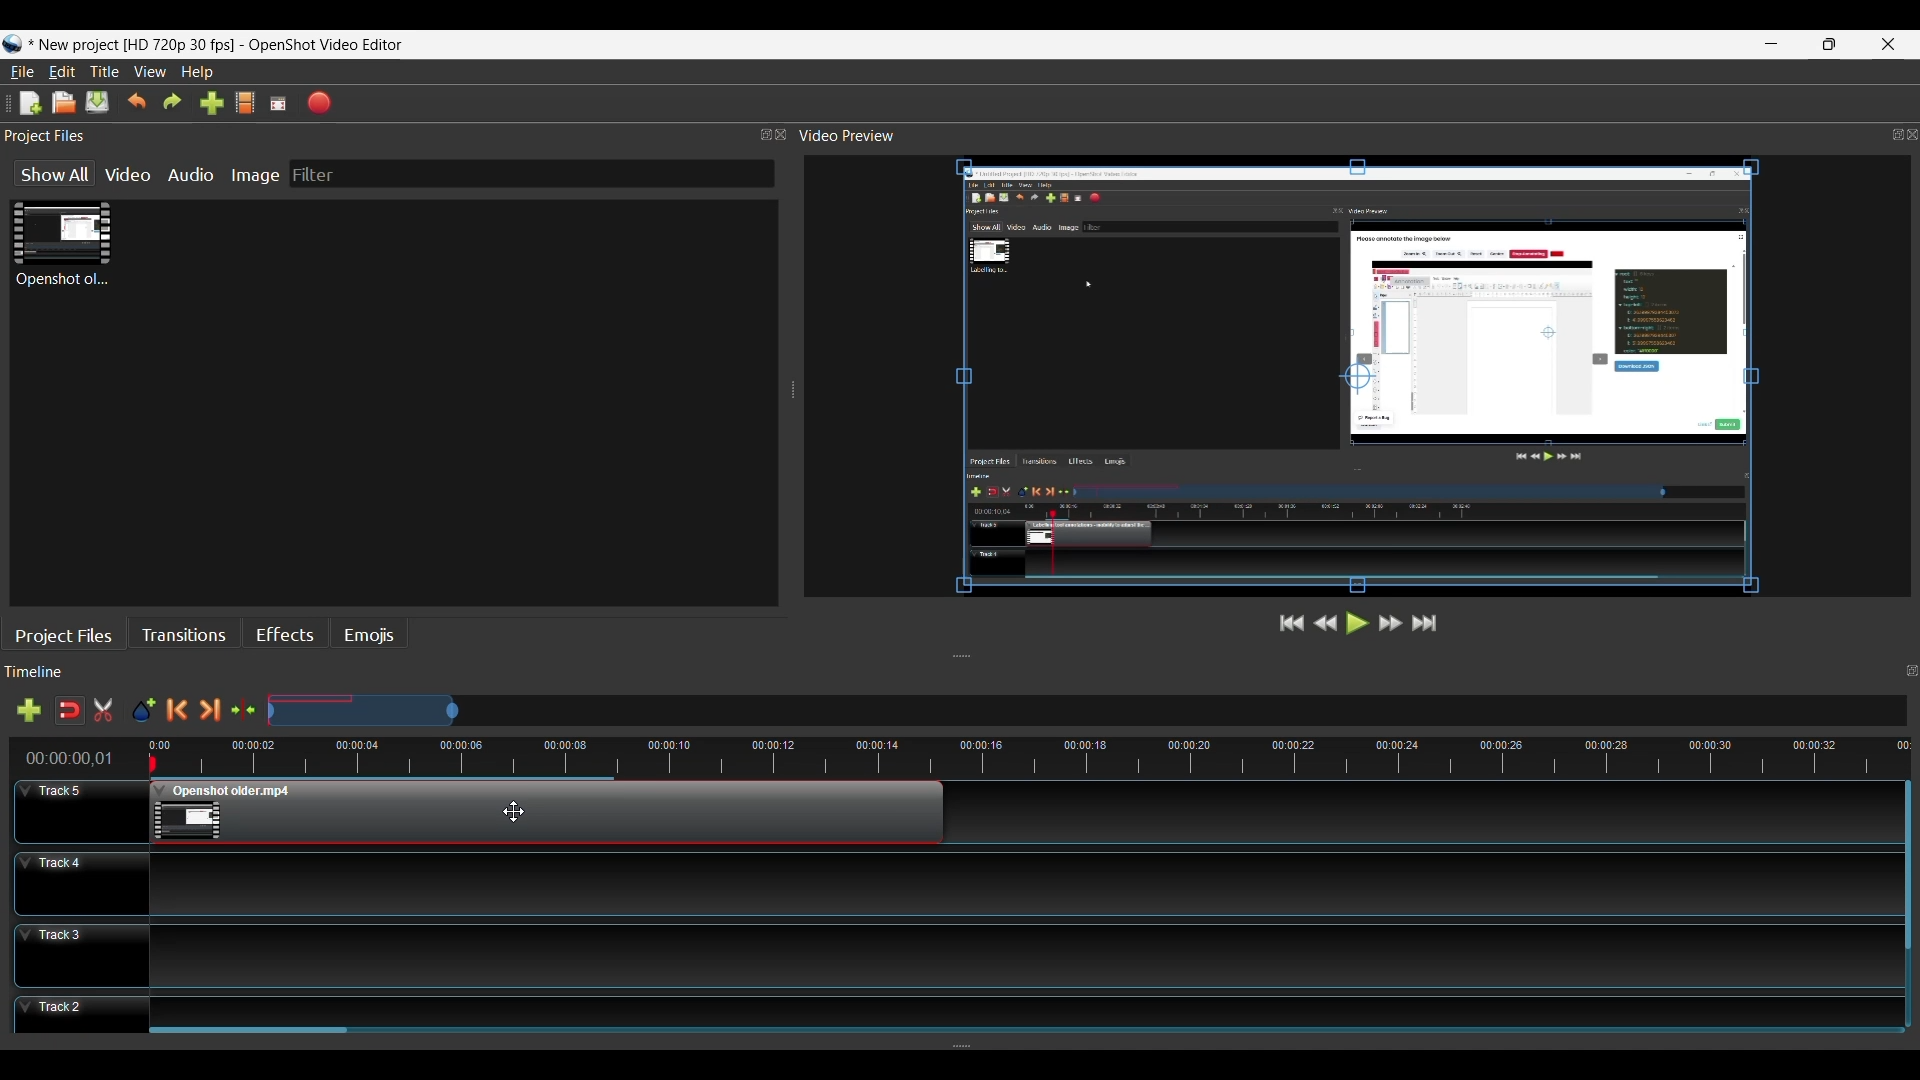  What do you see at coordinates (254, 176) in the screenshot?
I see `Image` at bounding box center [254, 176].